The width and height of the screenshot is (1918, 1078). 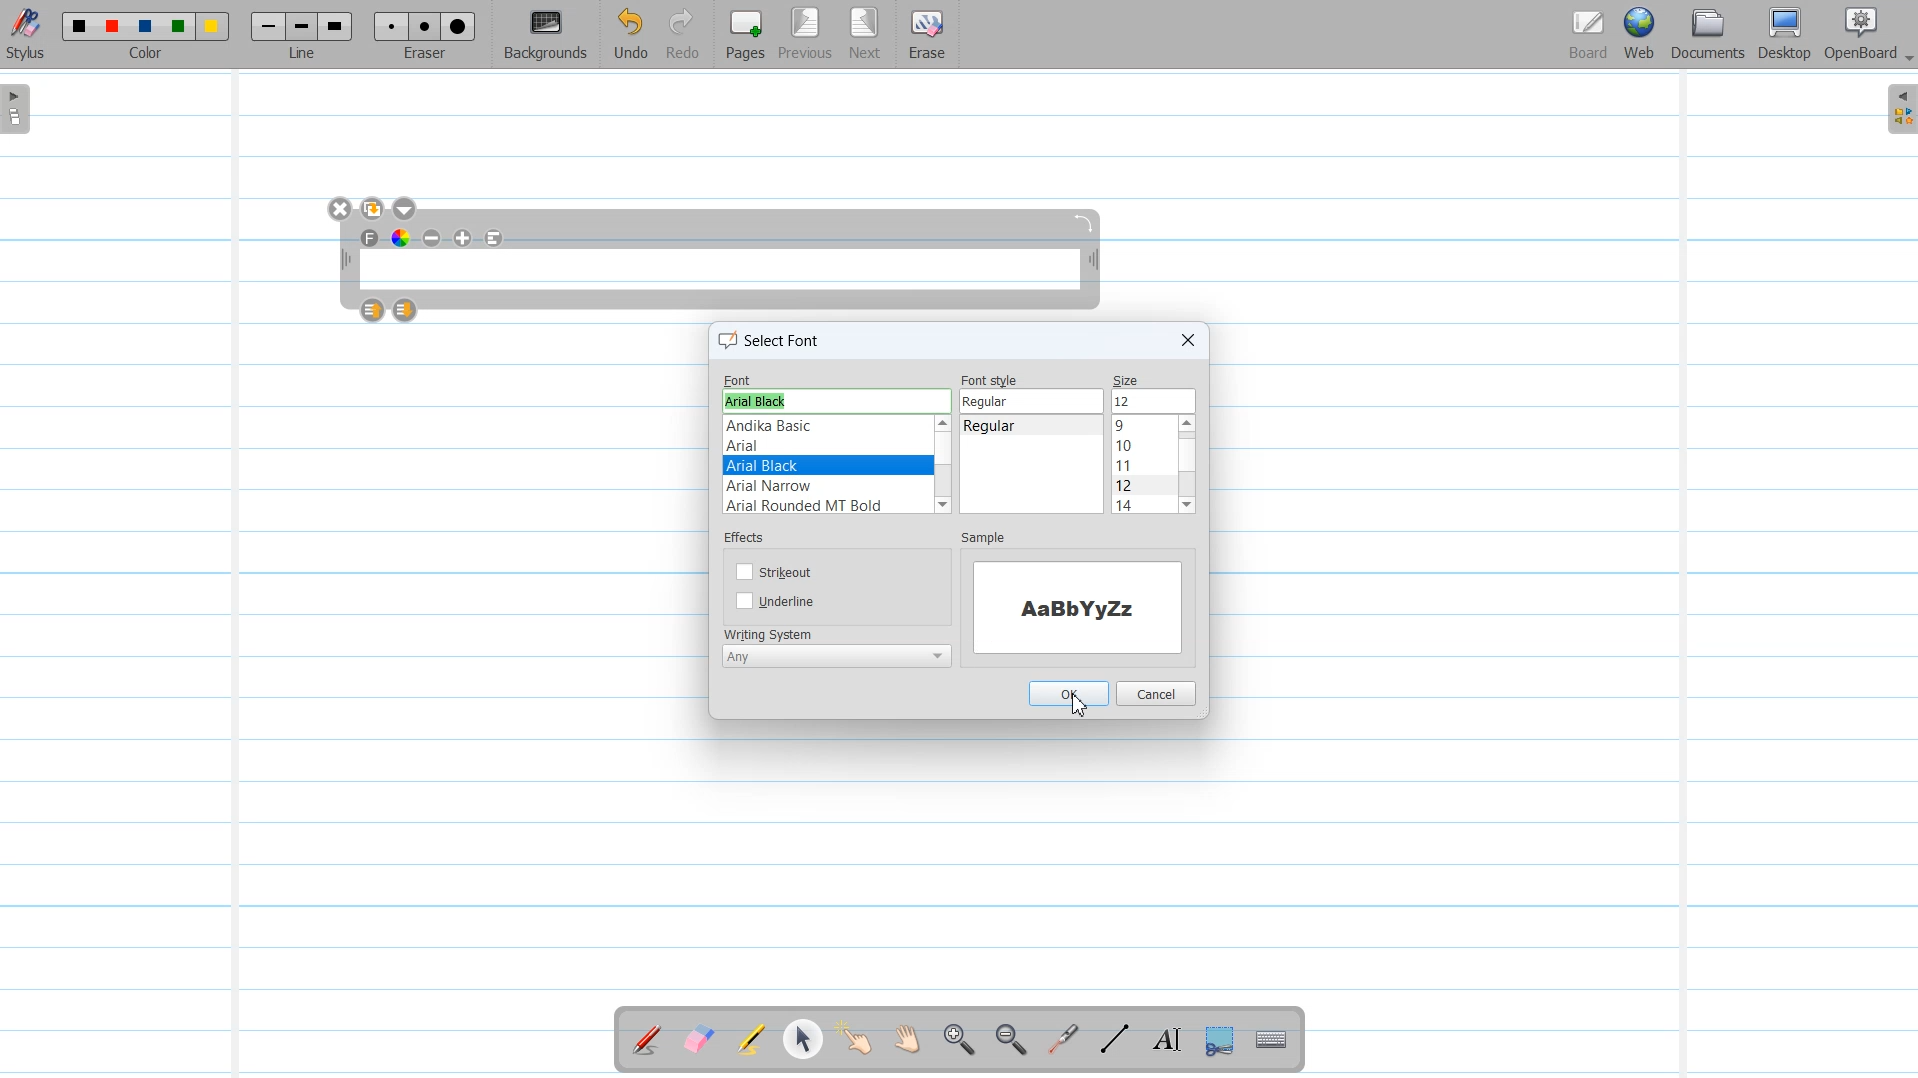 What do you see at coordinates (770, 632) in the screenshot?
I see `writing system` at bounding box center [770, 632].